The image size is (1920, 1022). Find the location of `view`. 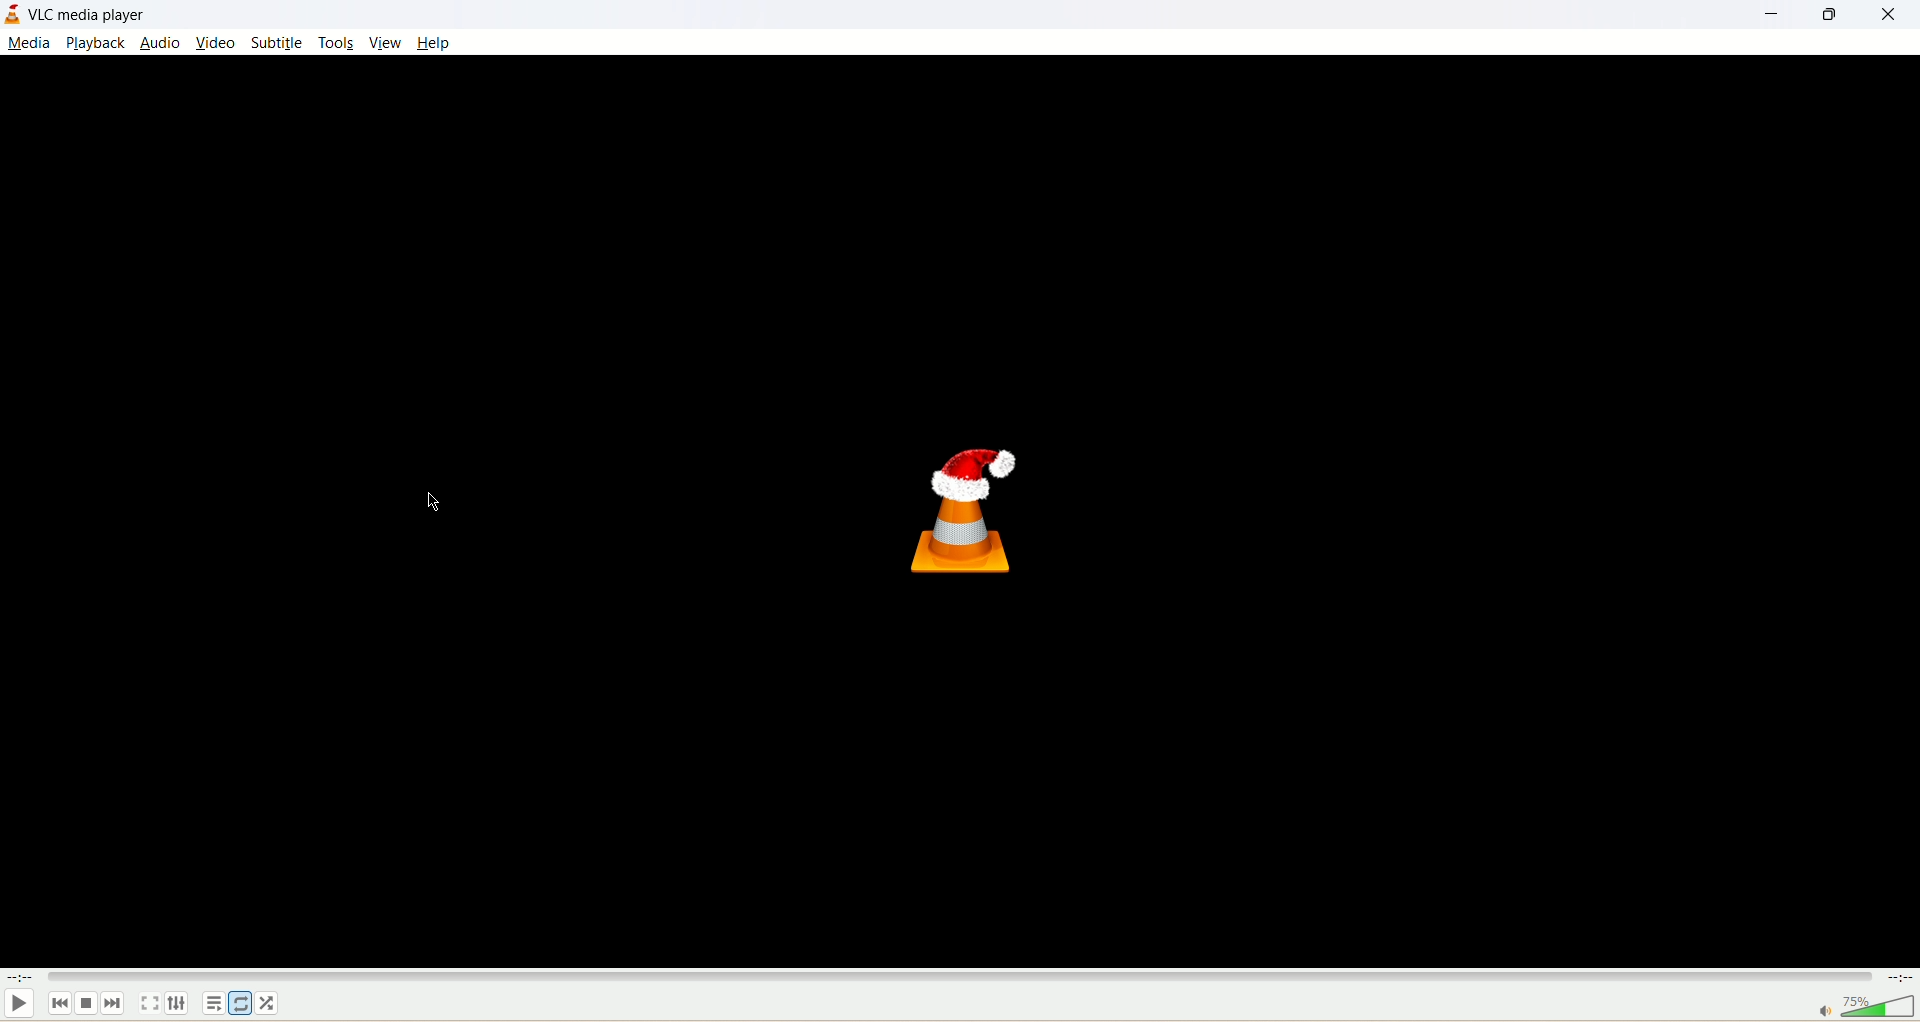

view is located at coordinates (385, 40).